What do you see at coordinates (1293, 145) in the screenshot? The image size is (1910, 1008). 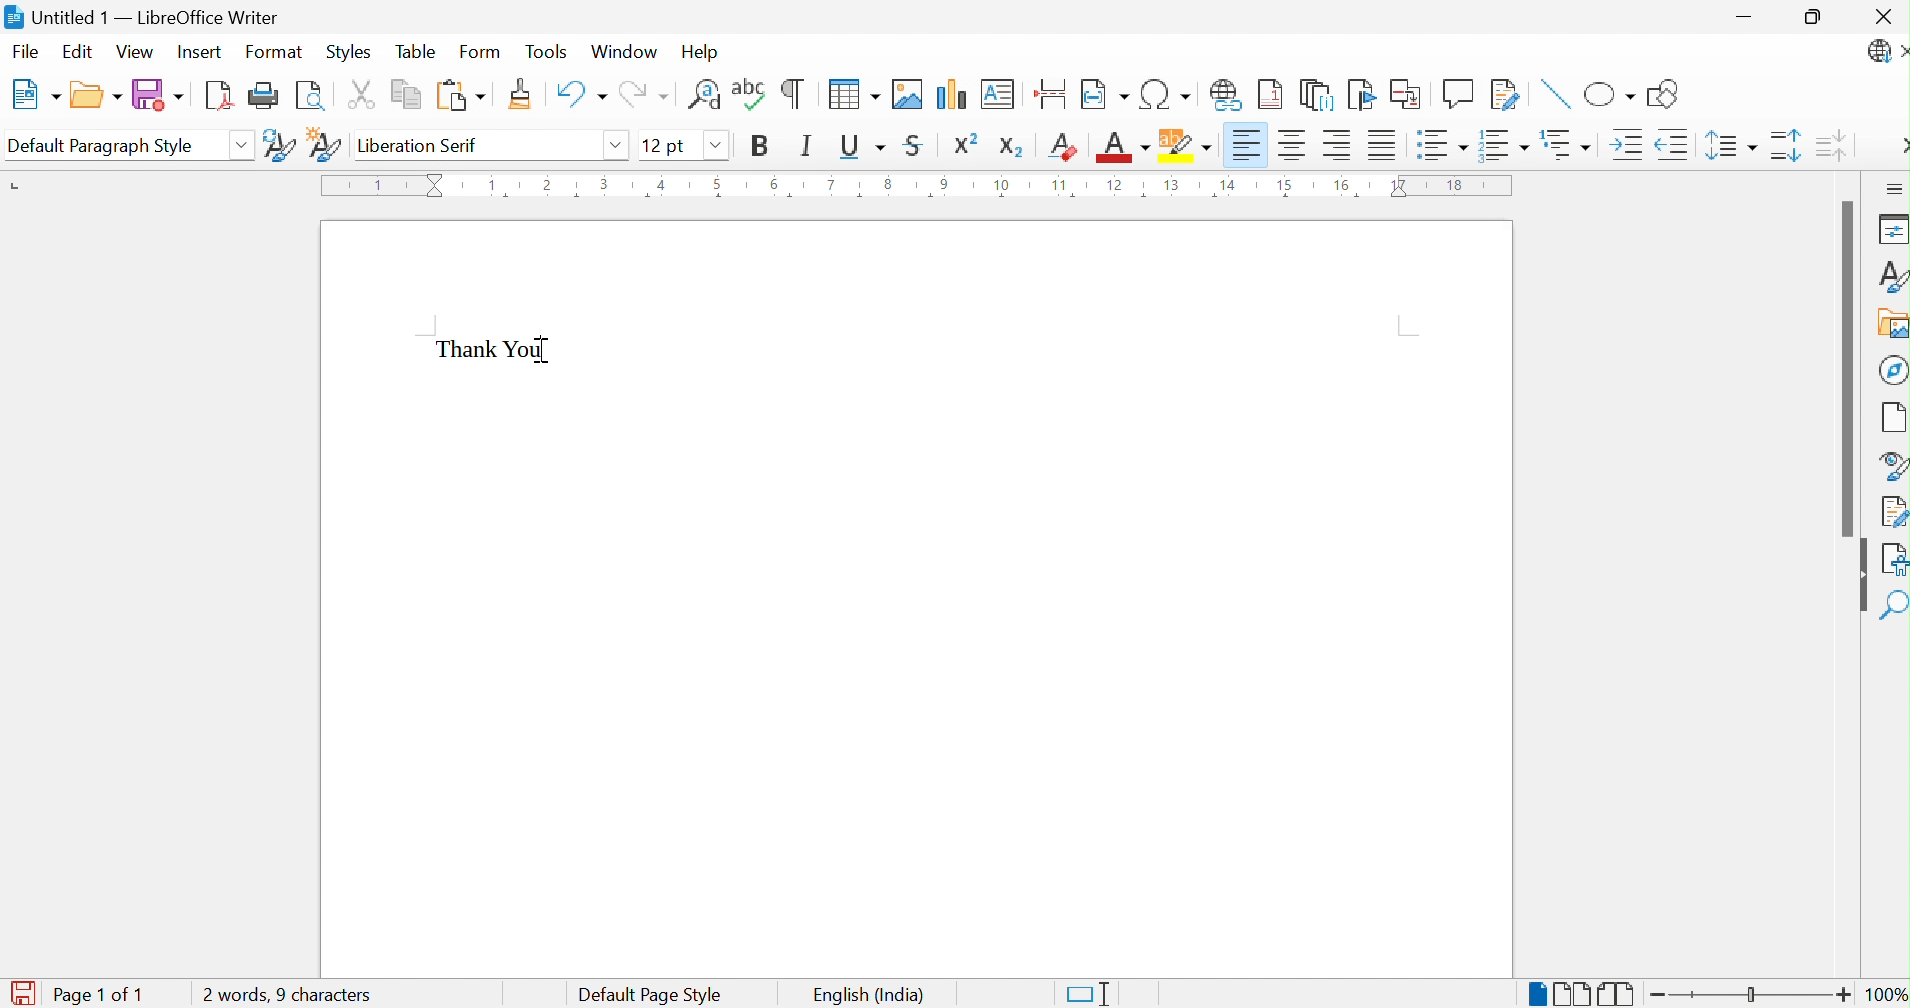 I see `Align Center` at bounding box center [1293, 145].